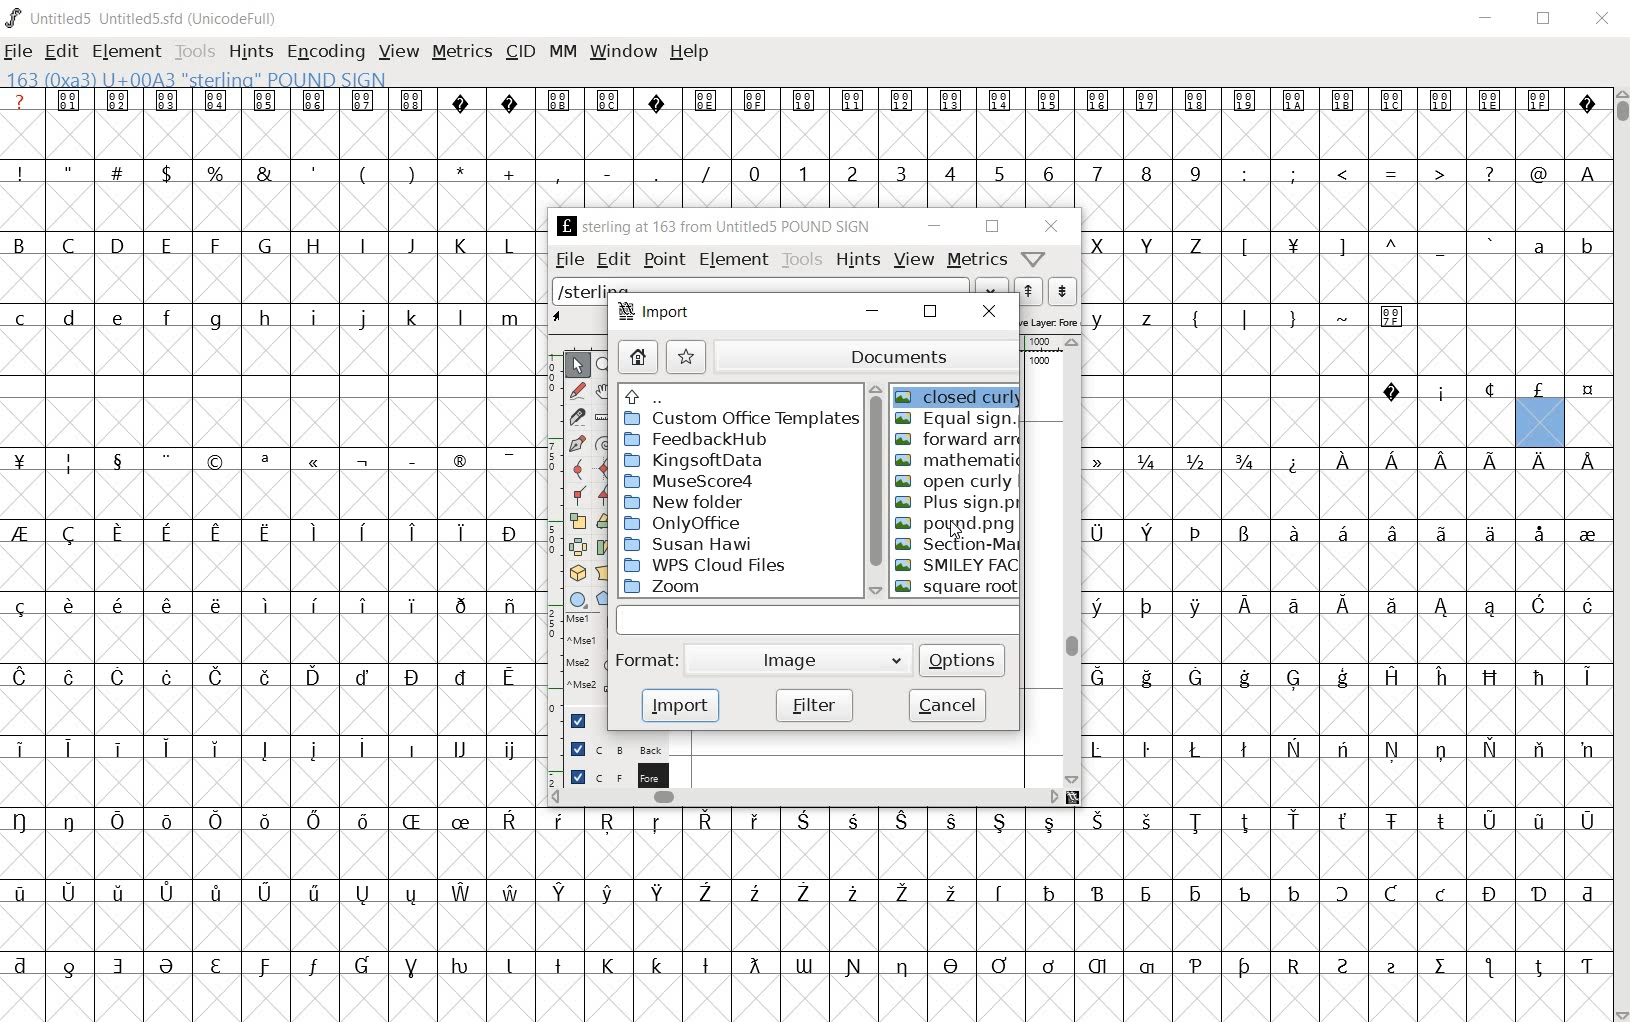  Describe the element at coordinates (25, 534) in the screenshot. I see `Symbol` at that location.